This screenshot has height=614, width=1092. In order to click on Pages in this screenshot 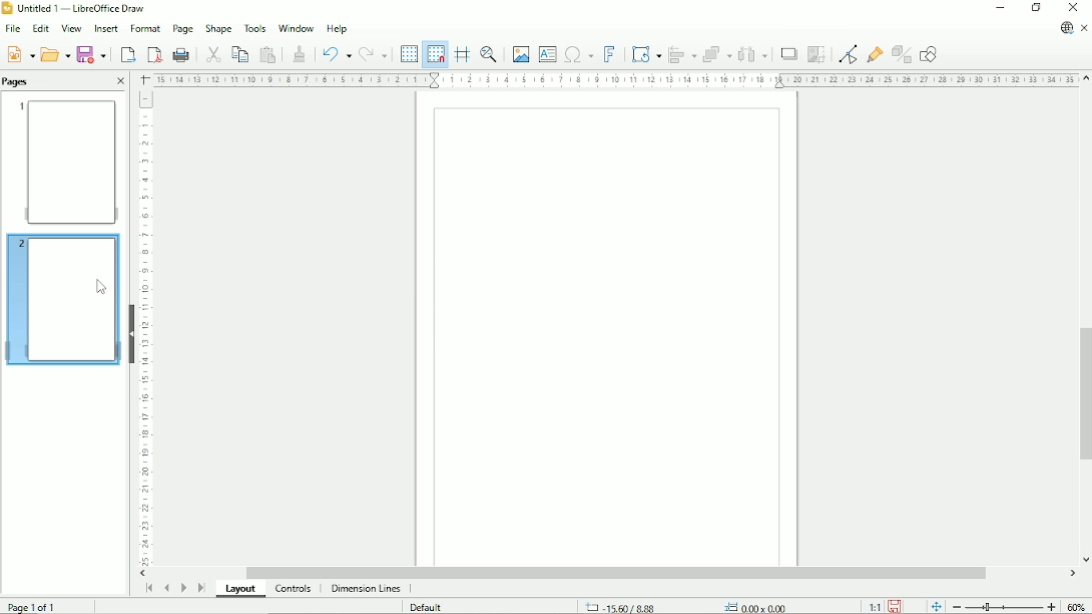, I will do `click(18, 81)`.